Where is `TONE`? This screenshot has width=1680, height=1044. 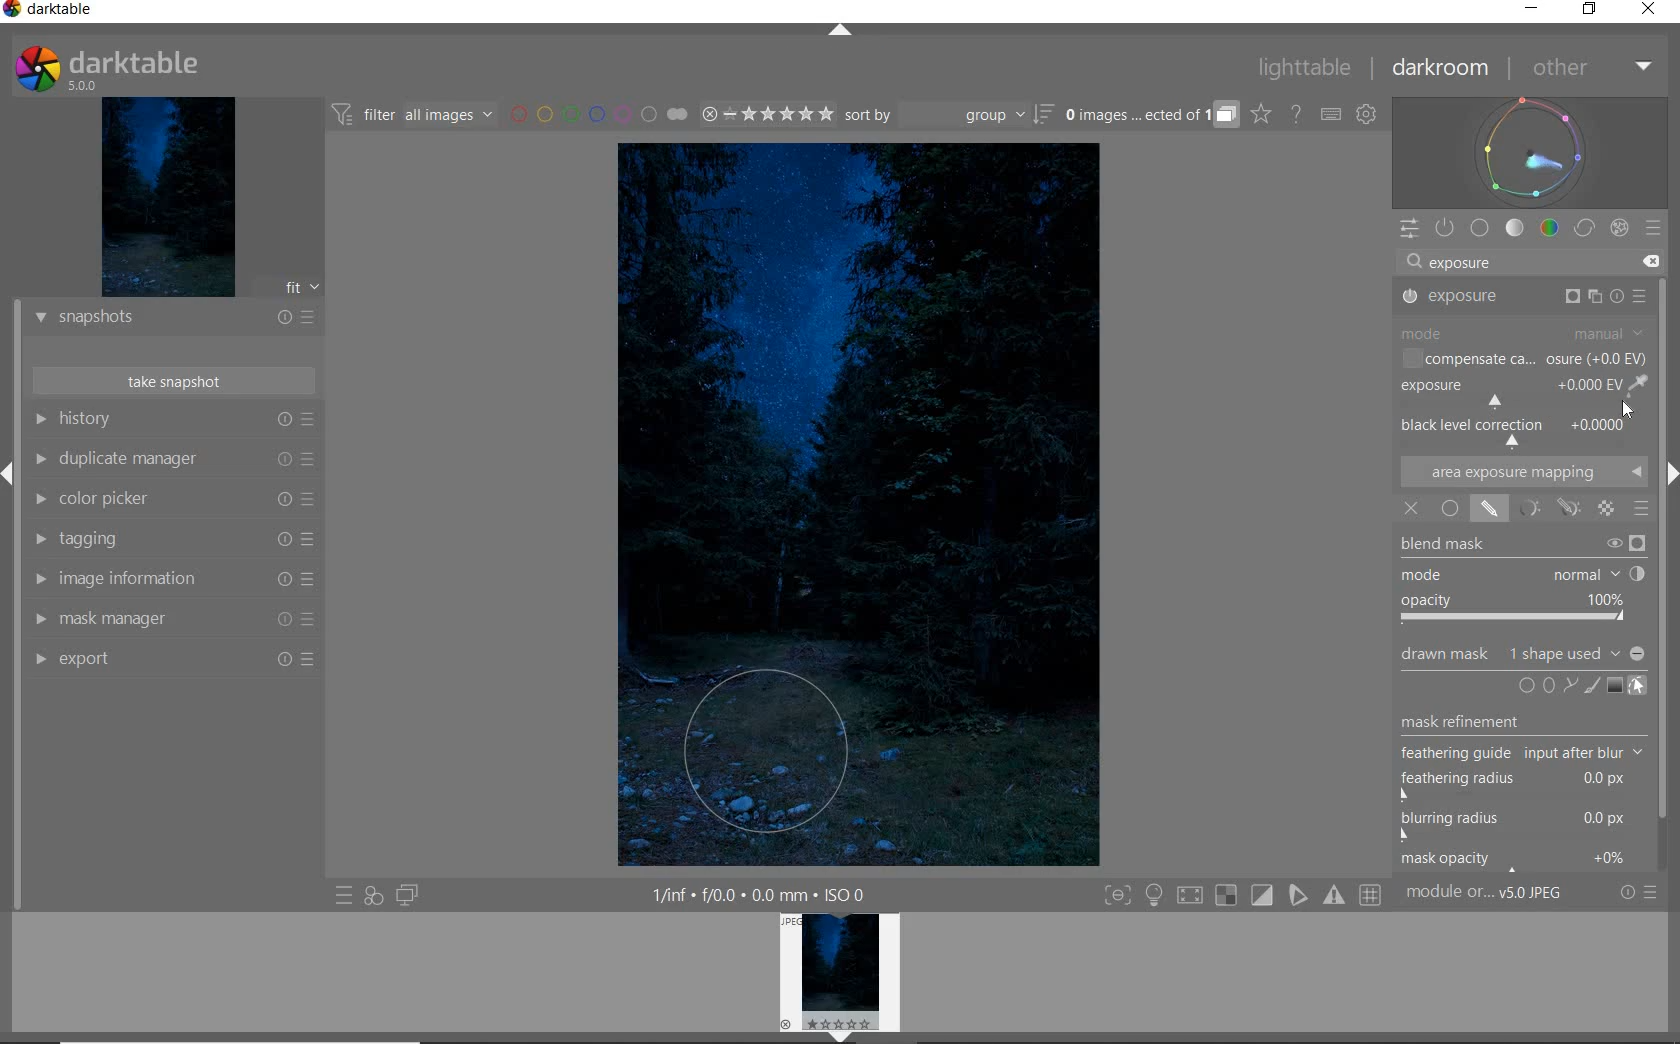
TONE is located at coordinates (1514, 229).